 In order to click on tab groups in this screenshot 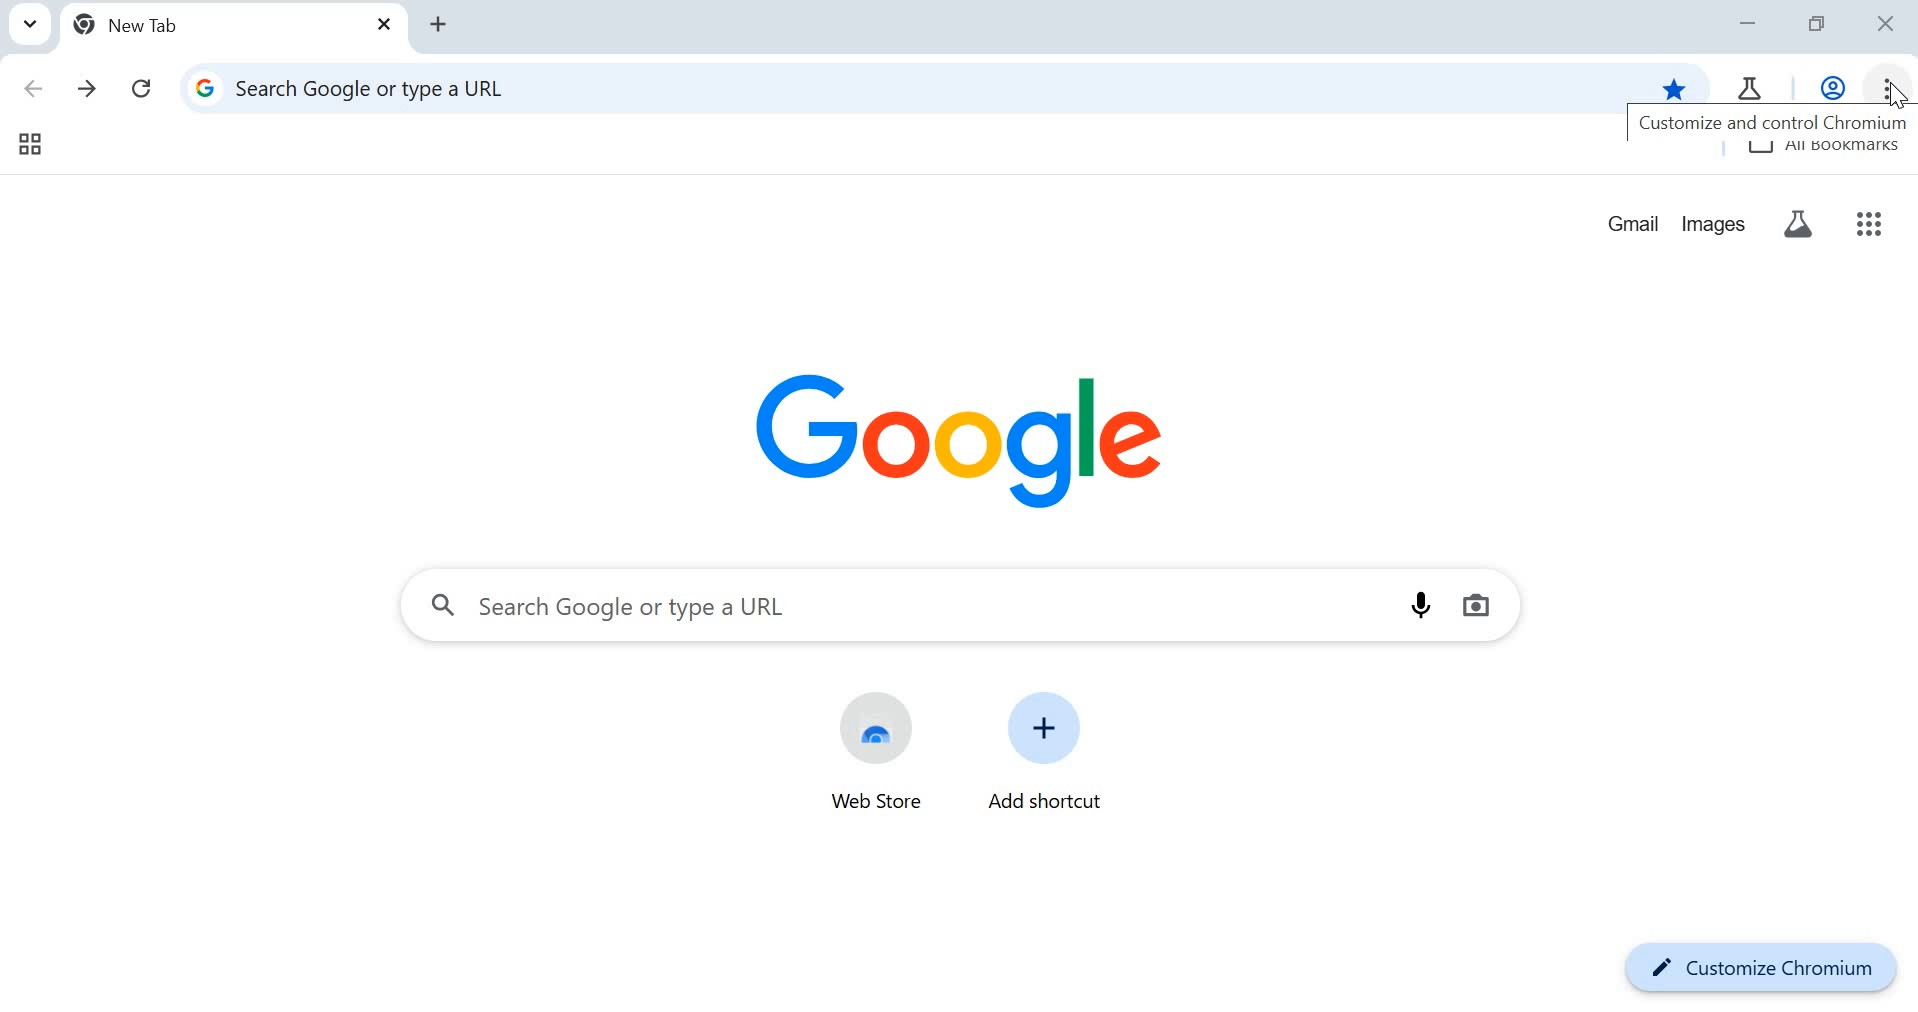, I will do `click(31, 145)`.